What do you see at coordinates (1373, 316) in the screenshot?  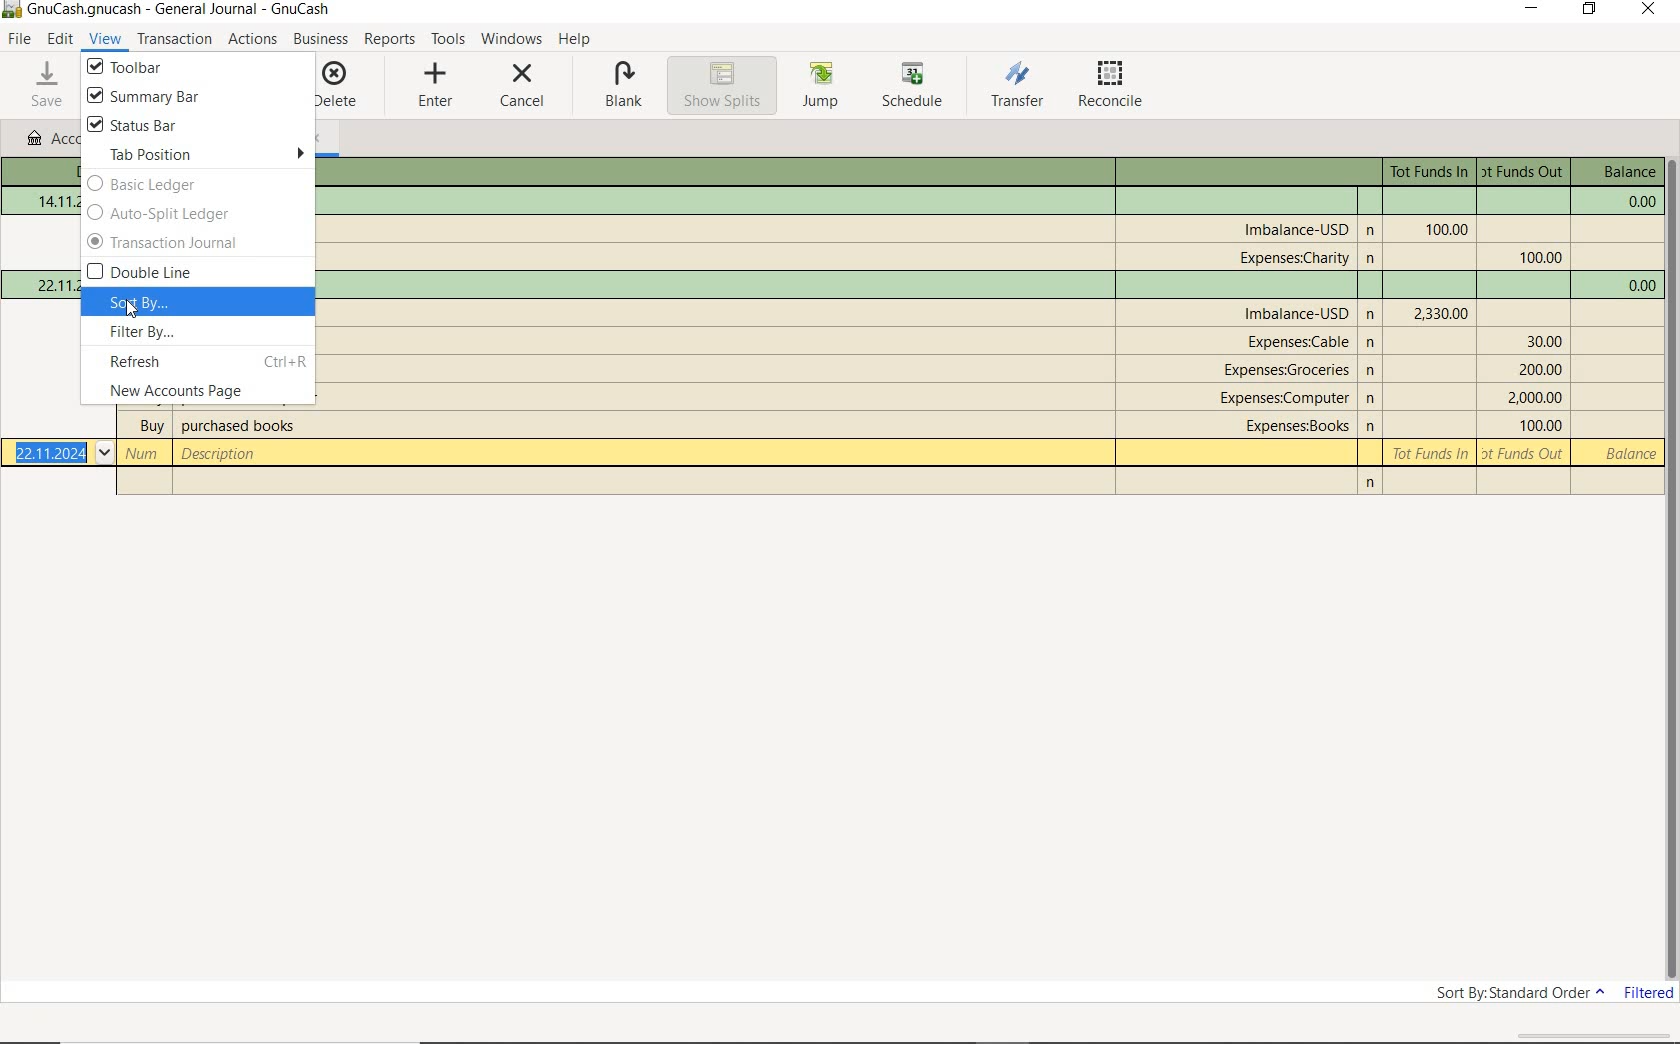 I see `` at bounding box center [1373, 316].